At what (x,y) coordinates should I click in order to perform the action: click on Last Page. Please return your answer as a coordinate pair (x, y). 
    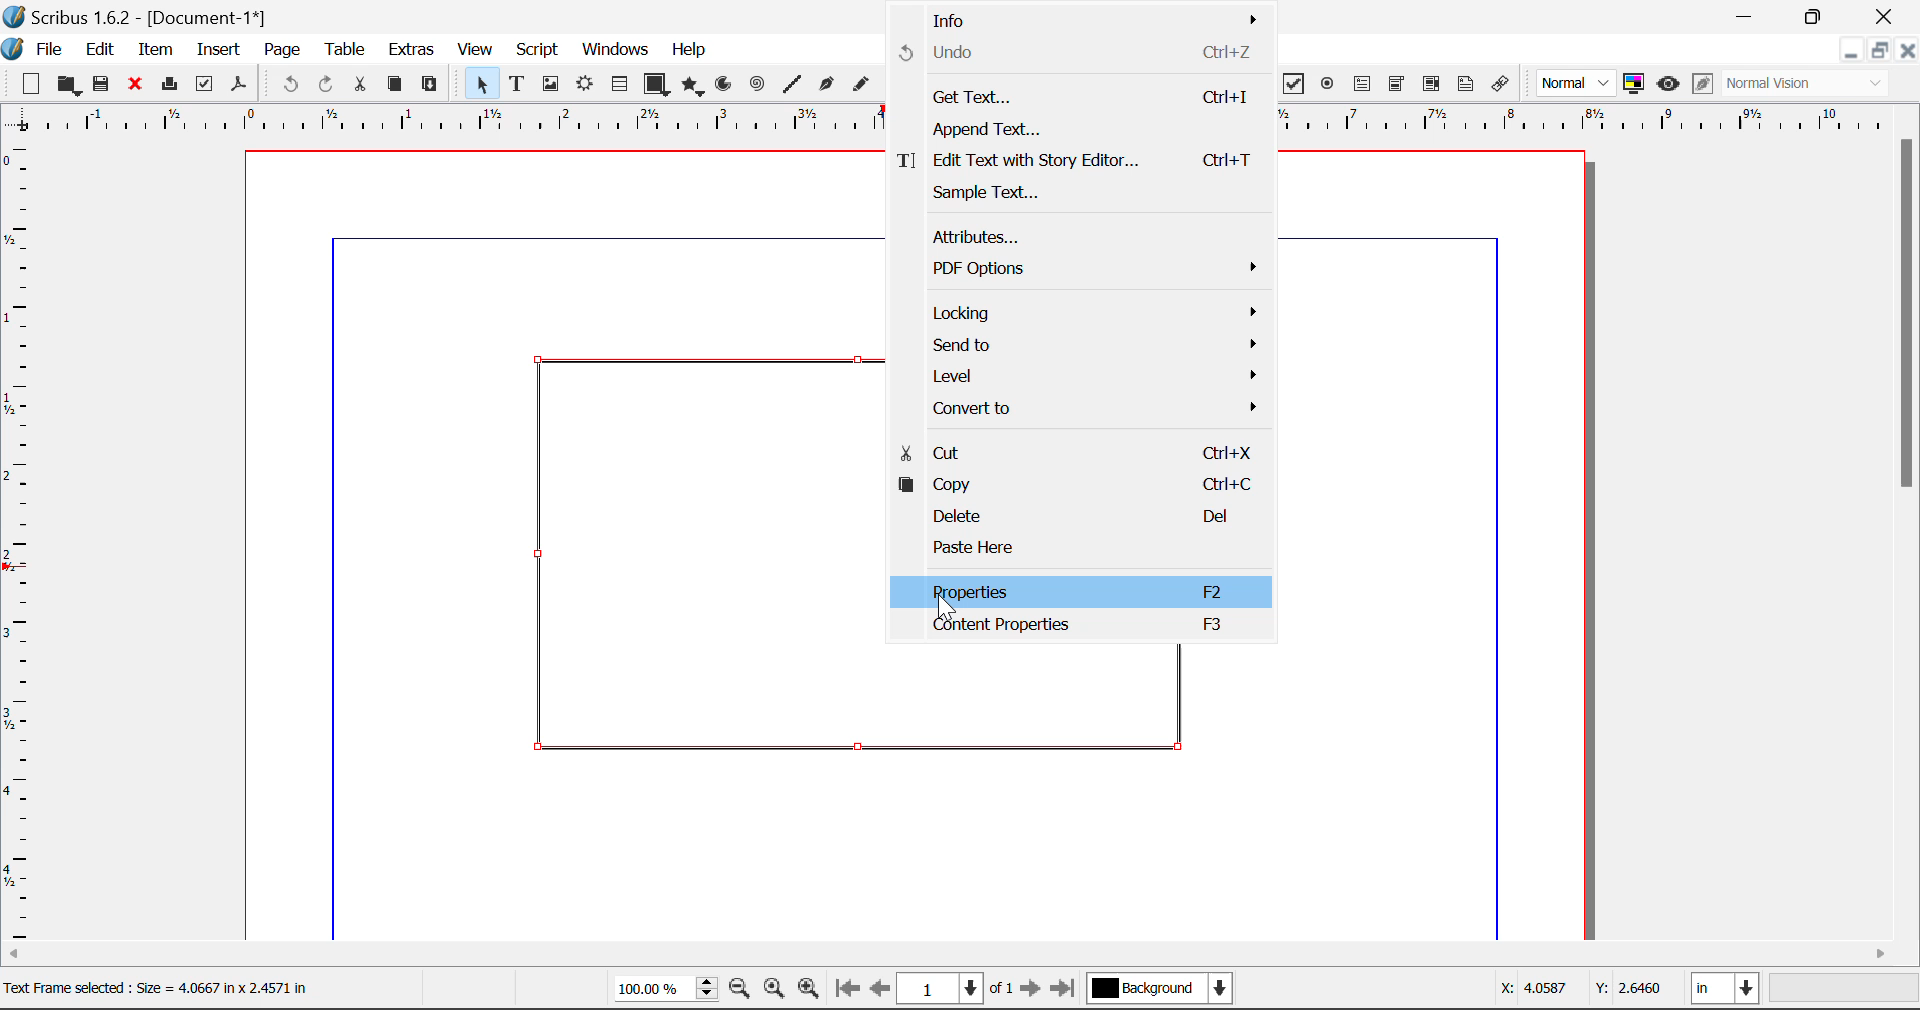
    Looking at the image, I should click on (1066, 991).